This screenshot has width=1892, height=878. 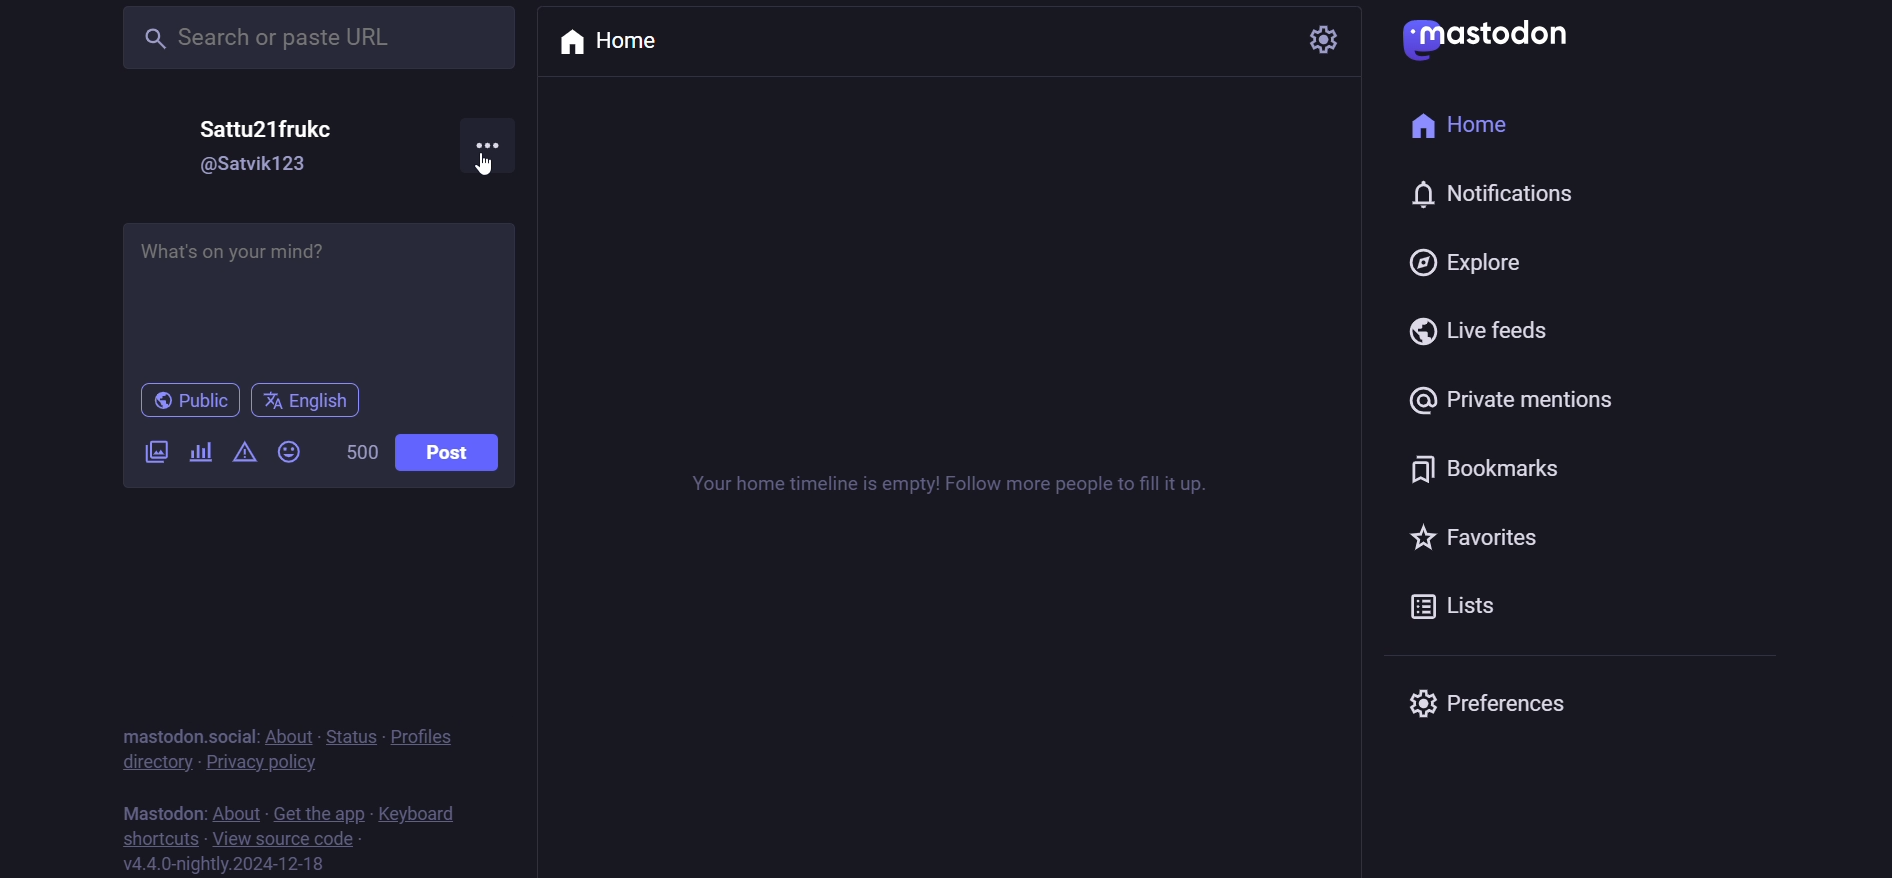 I want to click on source code, so click(x=287, y=837).